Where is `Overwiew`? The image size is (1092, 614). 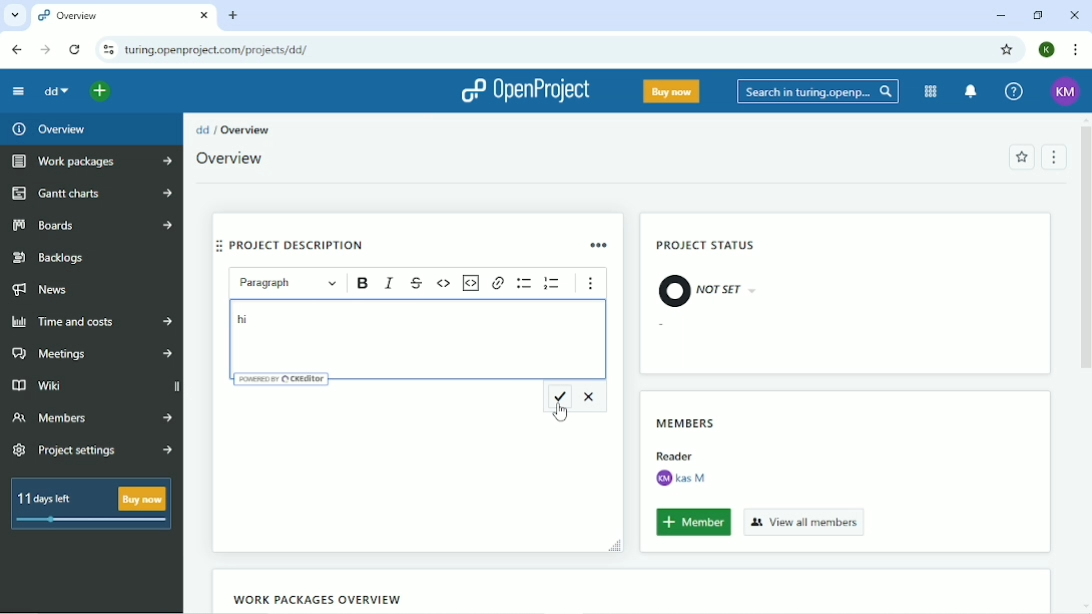
Overwiew is located at coordinates (236, 159).